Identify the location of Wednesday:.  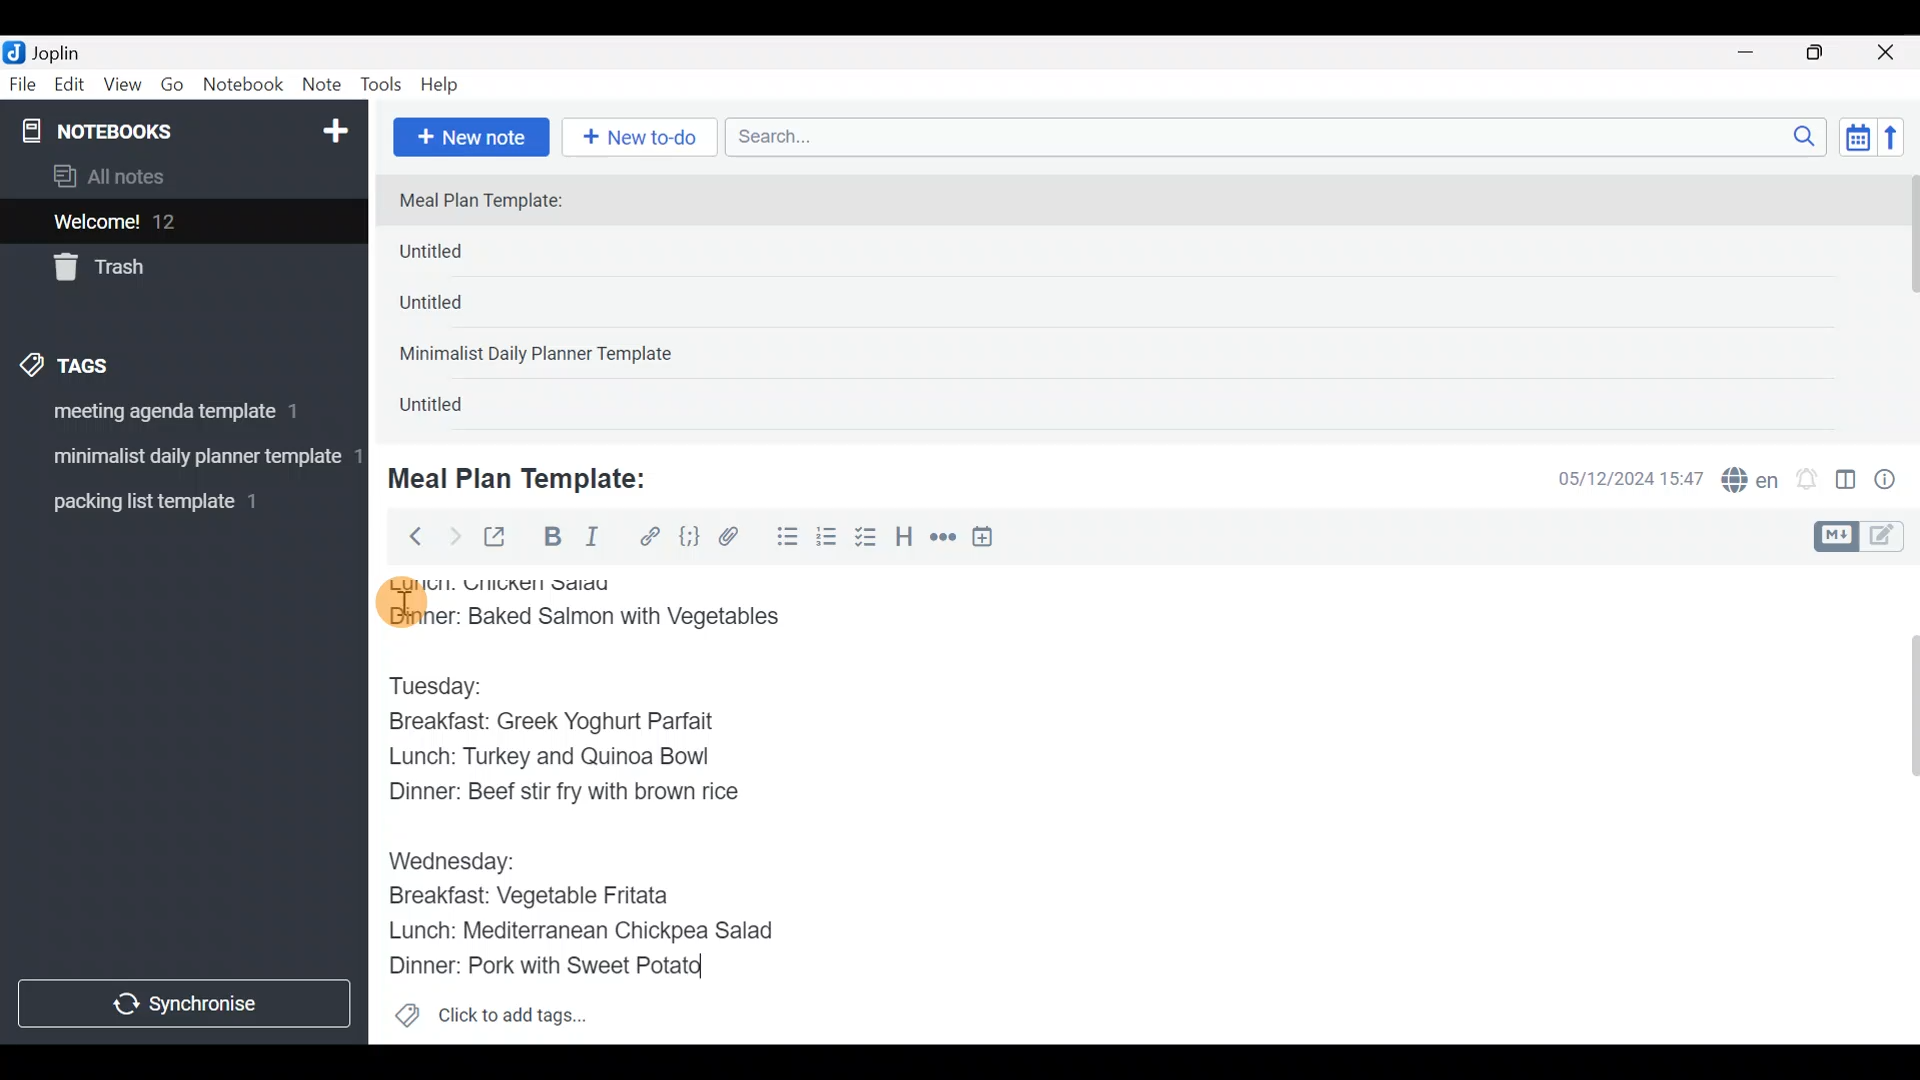
(451, 859).